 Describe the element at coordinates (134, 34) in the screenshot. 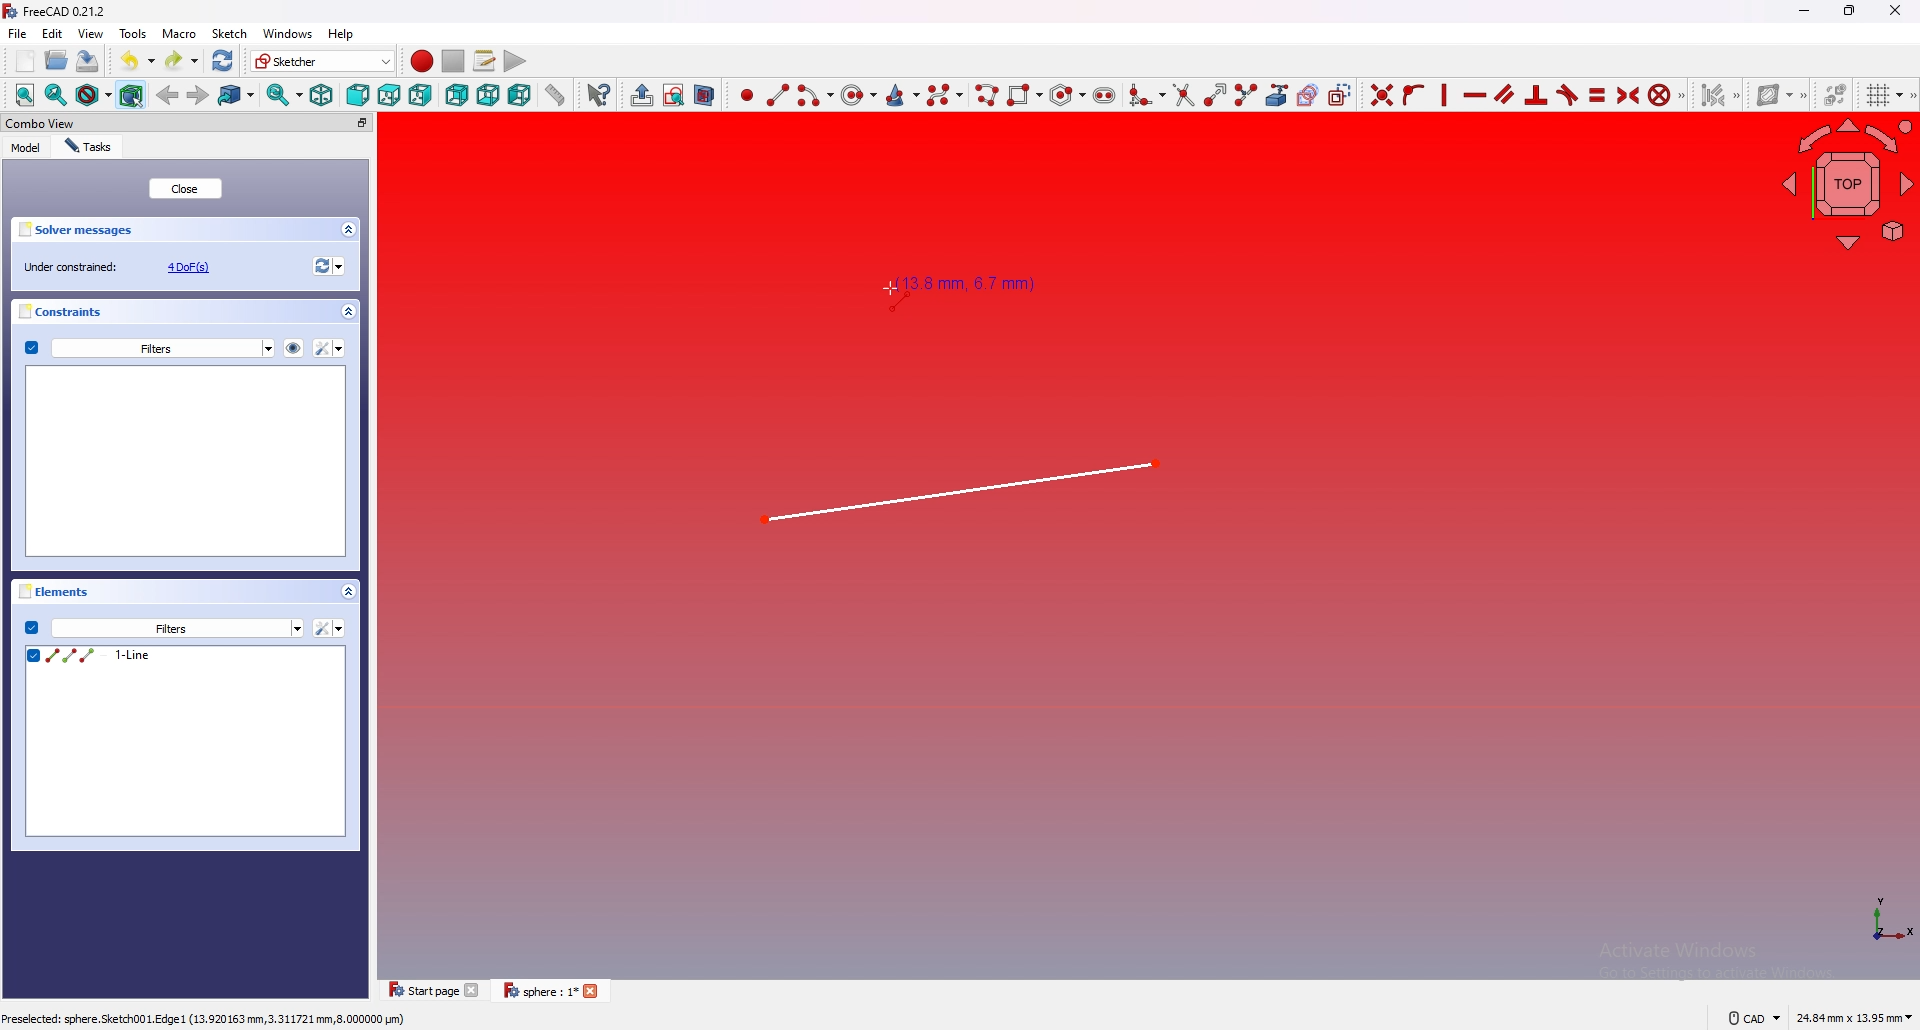

I see `Tools` at that location.